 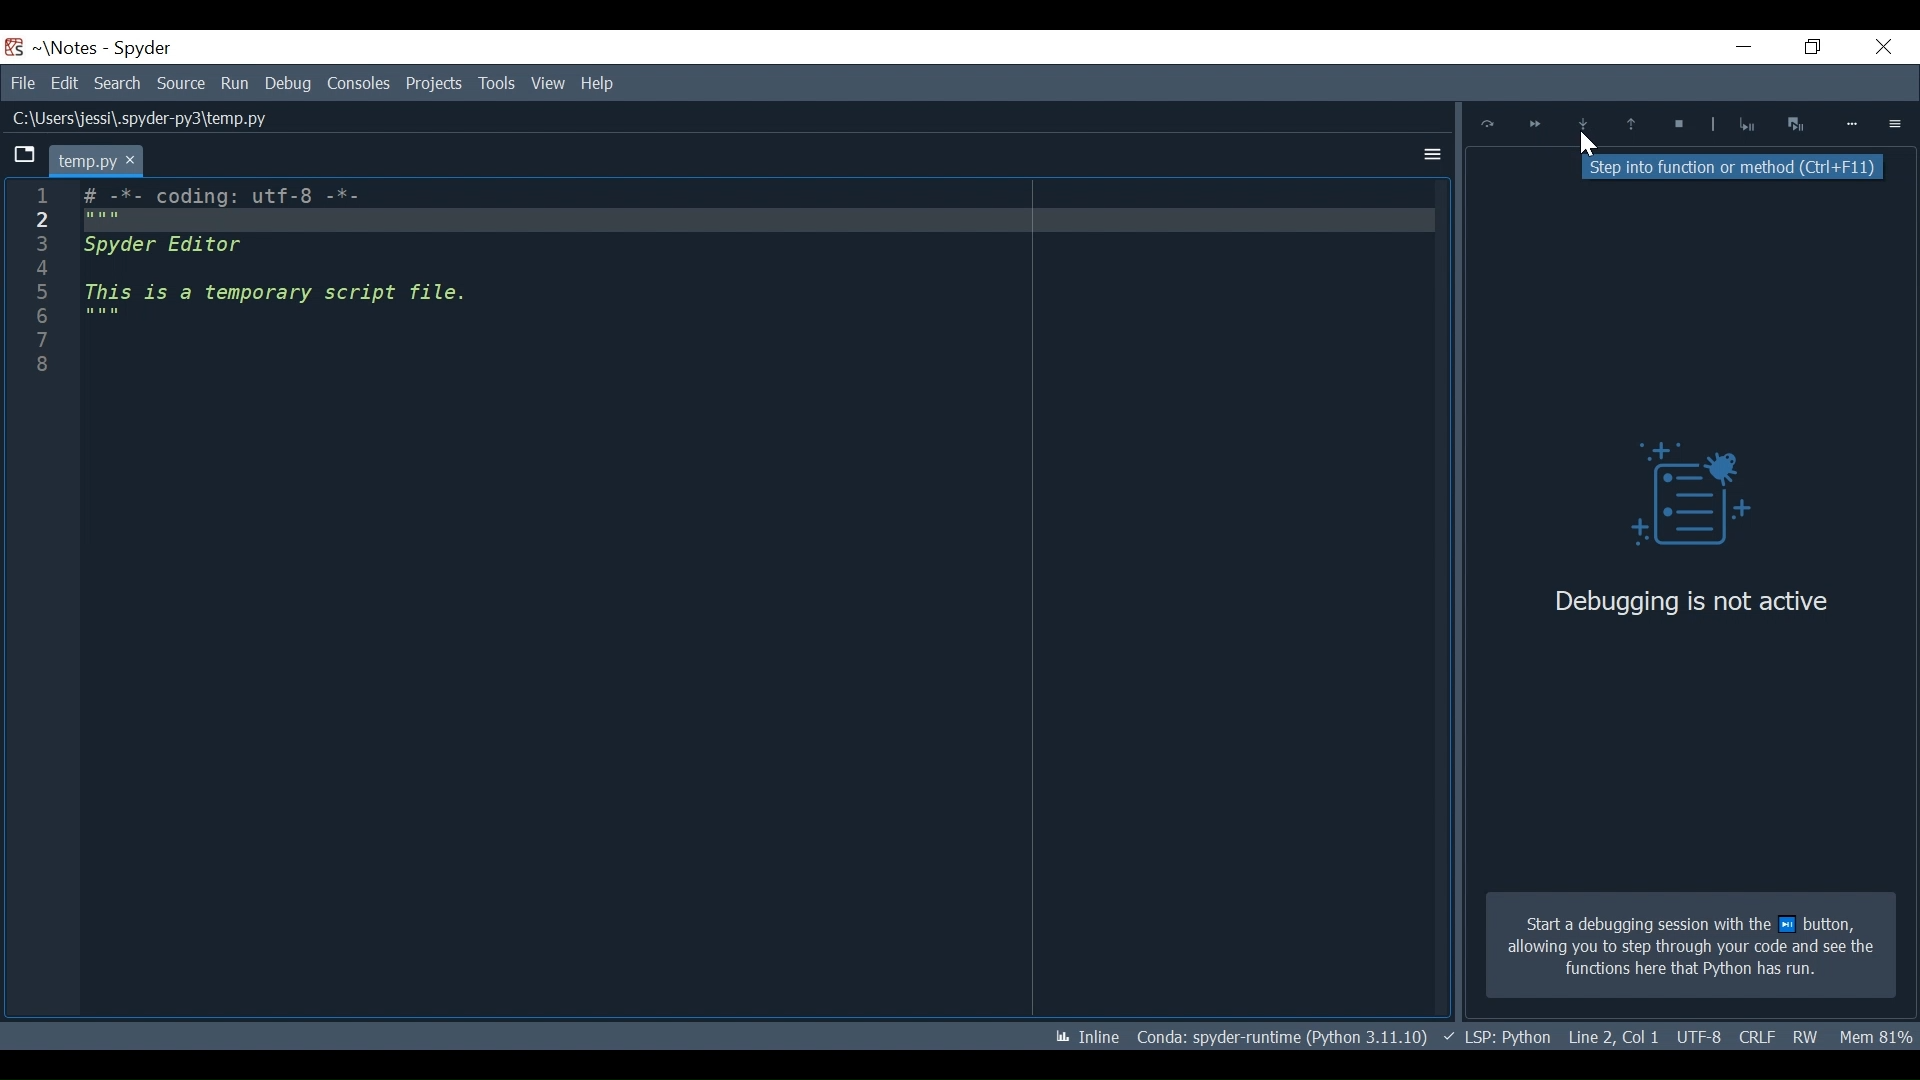 I want to click on Editor, so click(x=305, y=288).